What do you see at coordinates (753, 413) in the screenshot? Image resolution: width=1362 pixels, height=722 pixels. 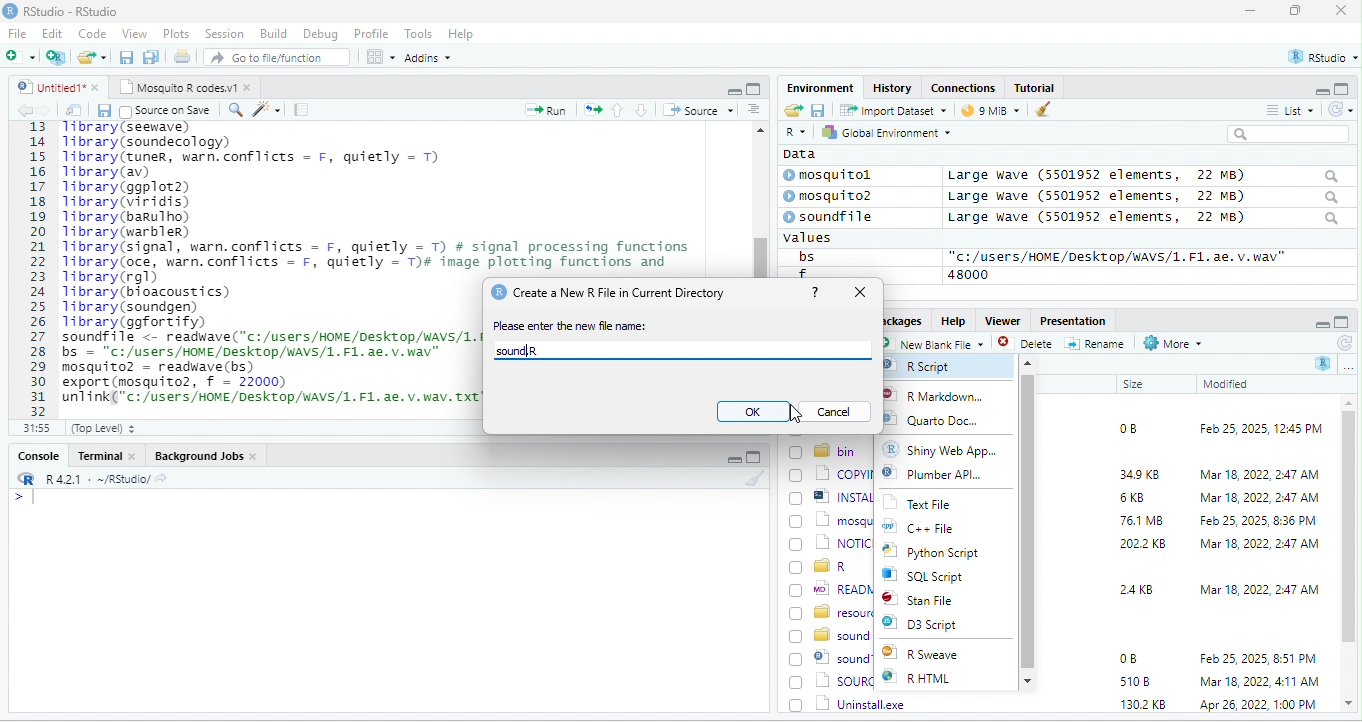 I see `0K` at bounding box center [753, 413].